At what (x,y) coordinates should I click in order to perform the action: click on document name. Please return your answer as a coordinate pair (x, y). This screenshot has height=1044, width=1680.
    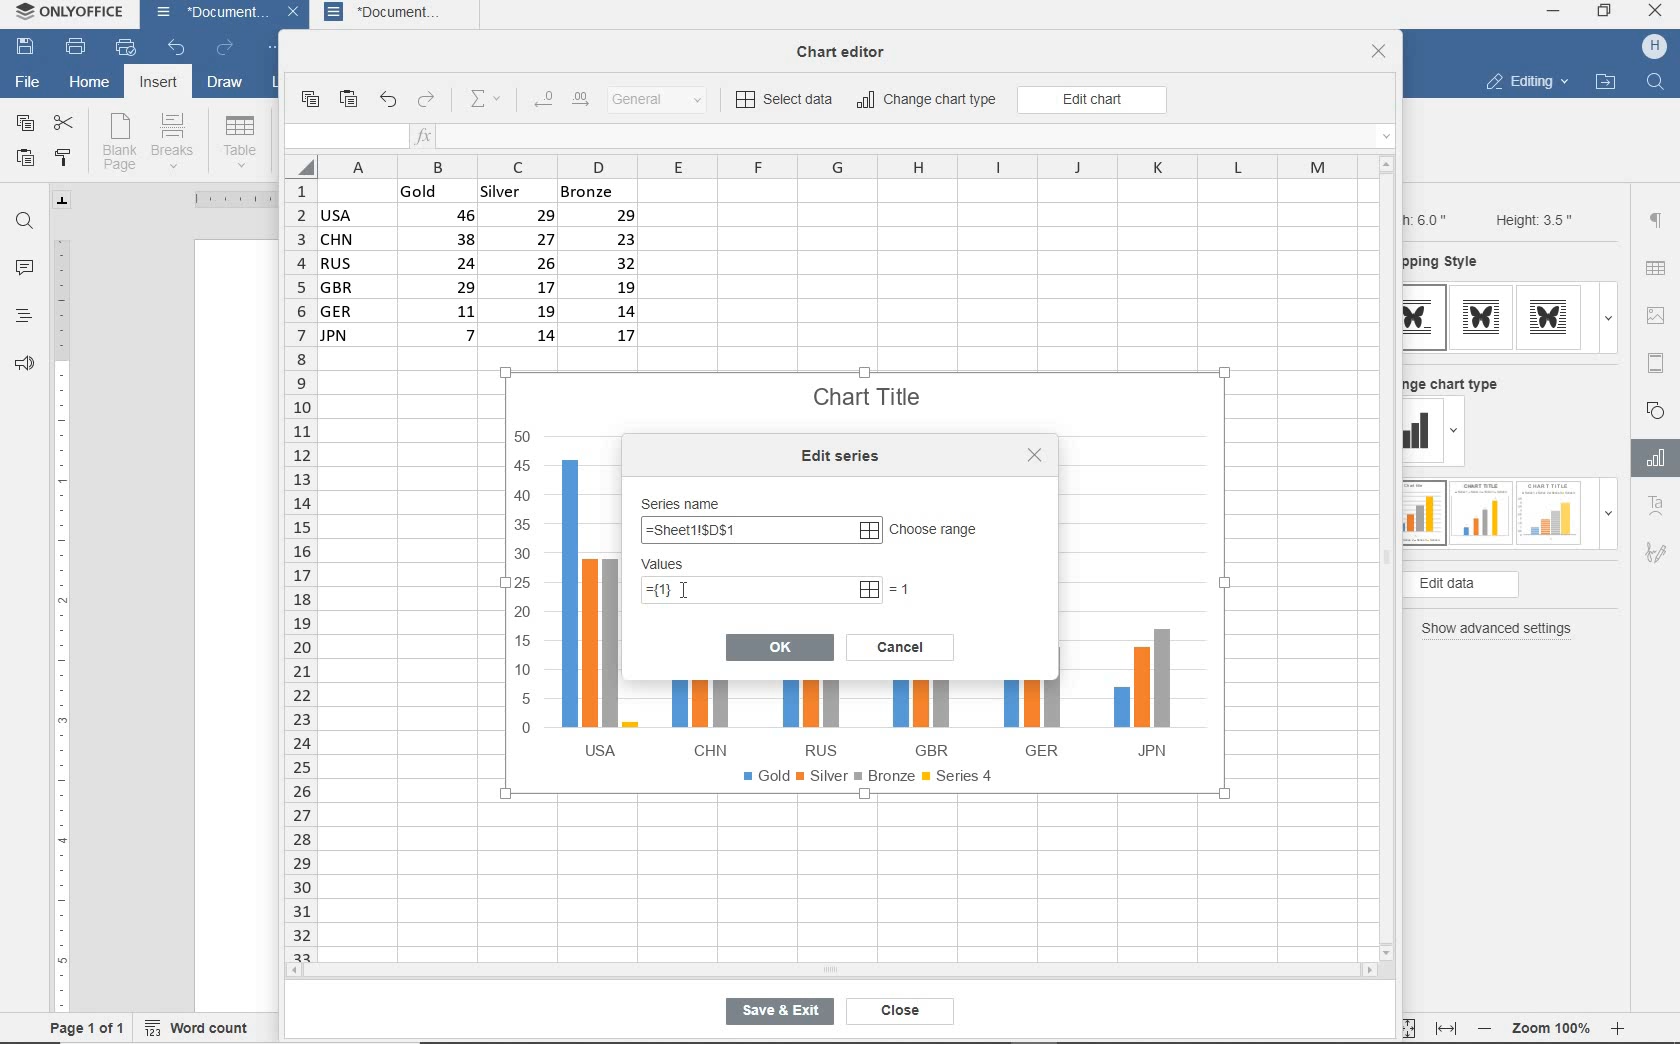
    Looking at the image, I should click on (206, 15).